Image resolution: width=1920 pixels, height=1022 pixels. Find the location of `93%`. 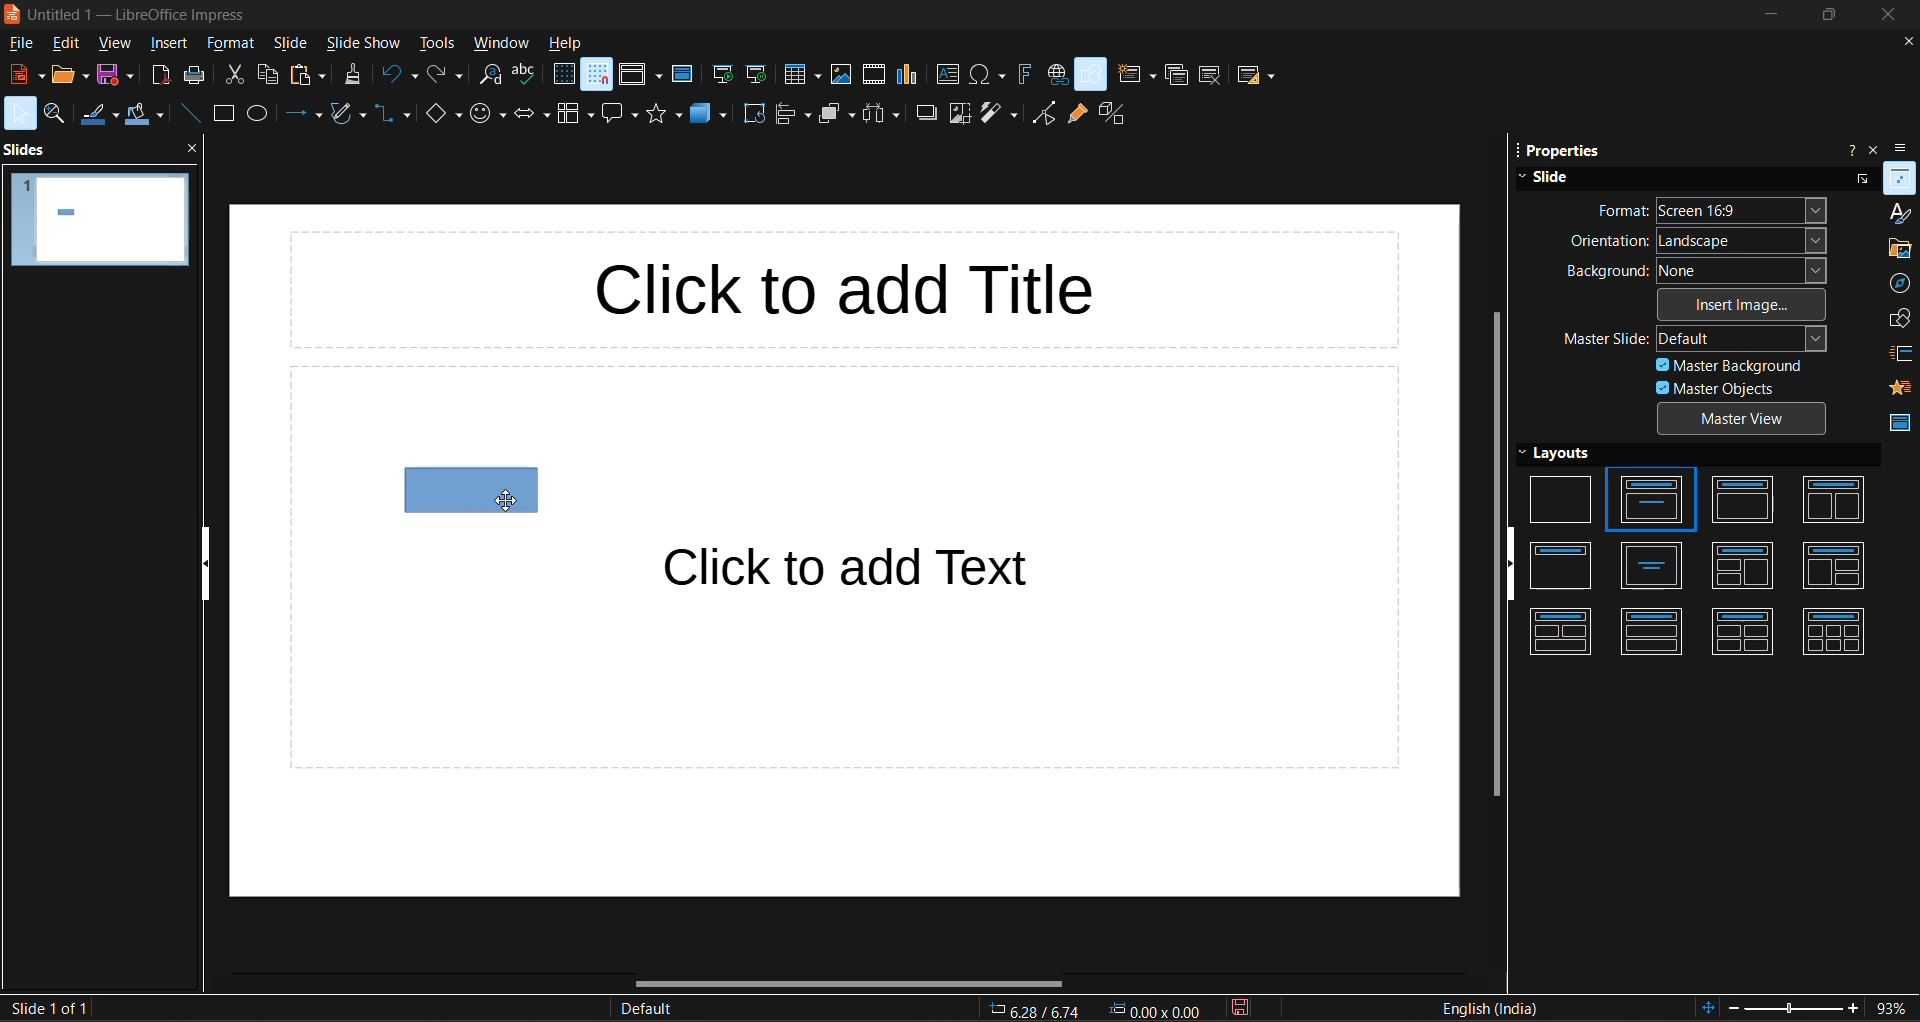

93% is located at coordinates (1895, 1010).